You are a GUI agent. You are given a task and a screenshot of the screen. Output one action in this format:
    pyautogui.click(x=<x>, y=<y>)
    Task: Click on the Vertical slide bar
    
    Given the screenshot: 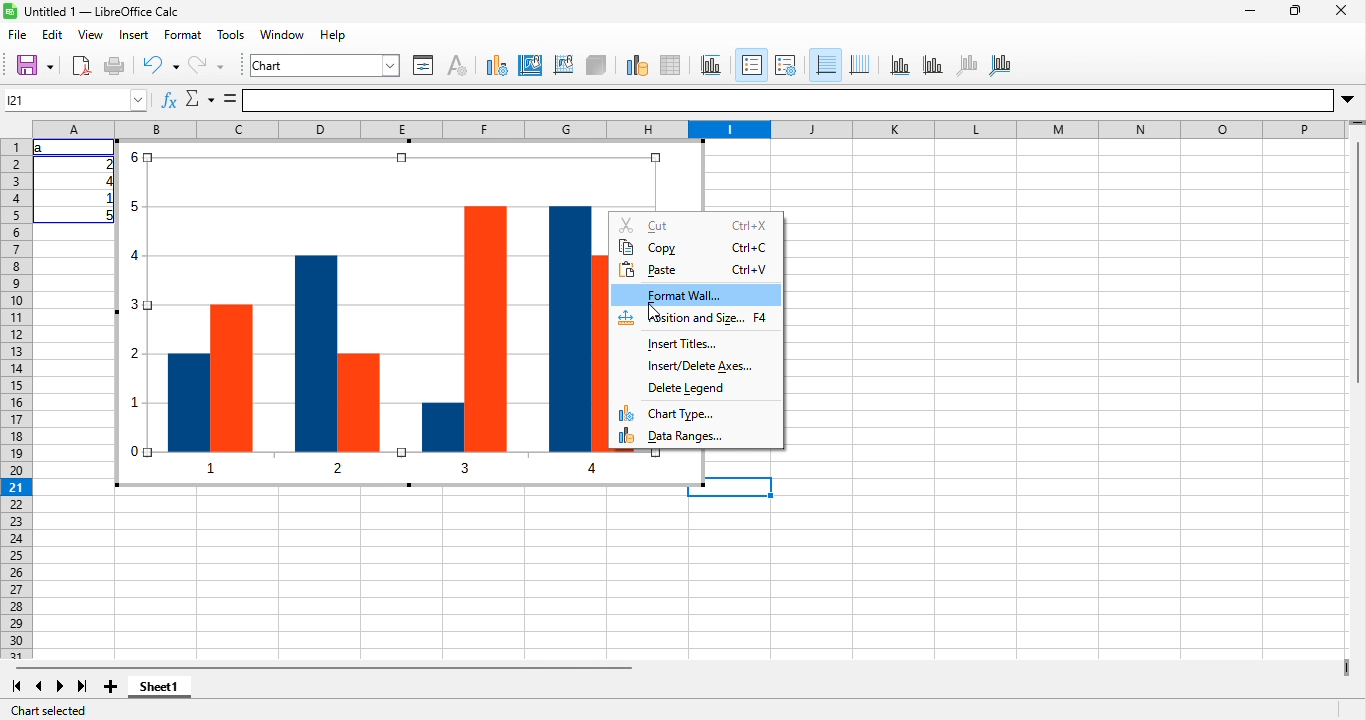 What is the action you would take?
    pyautogui.click(x=1358, y=253)
    